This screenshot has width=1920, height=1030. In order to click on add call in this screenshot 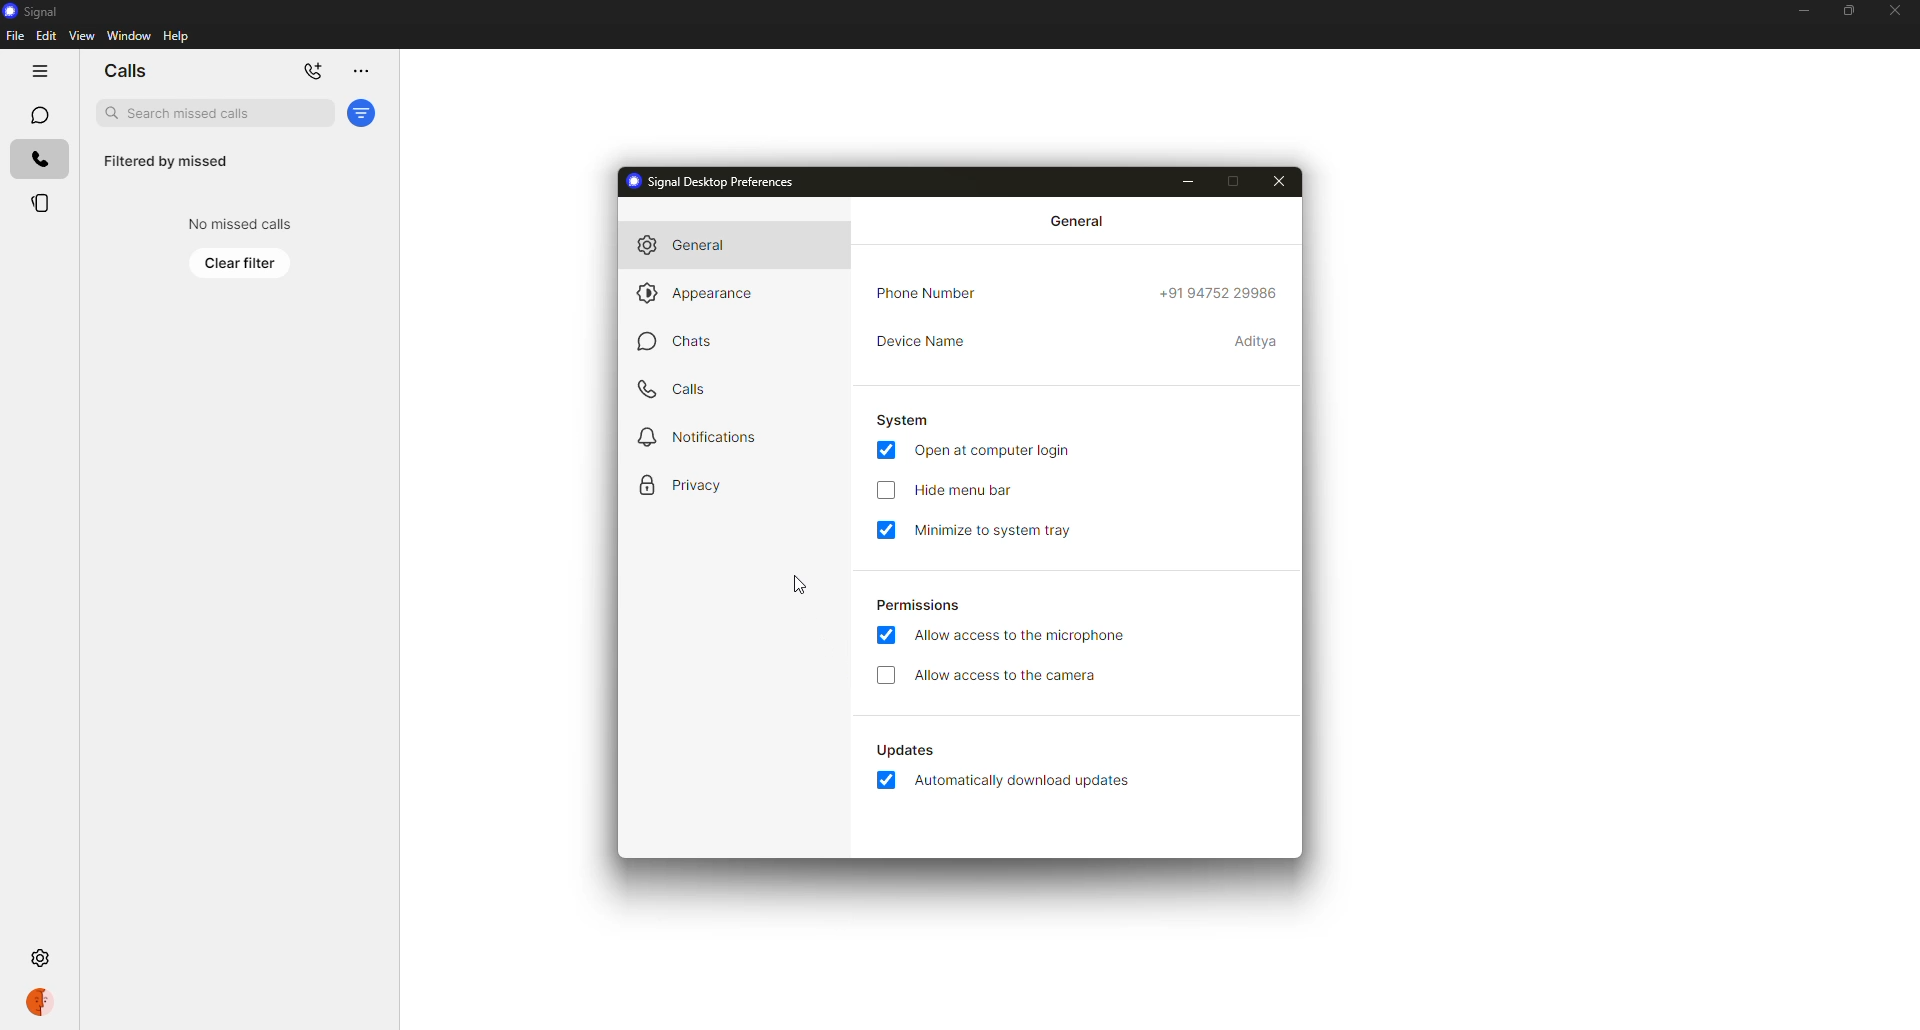, I will do `click(313, 71)`.